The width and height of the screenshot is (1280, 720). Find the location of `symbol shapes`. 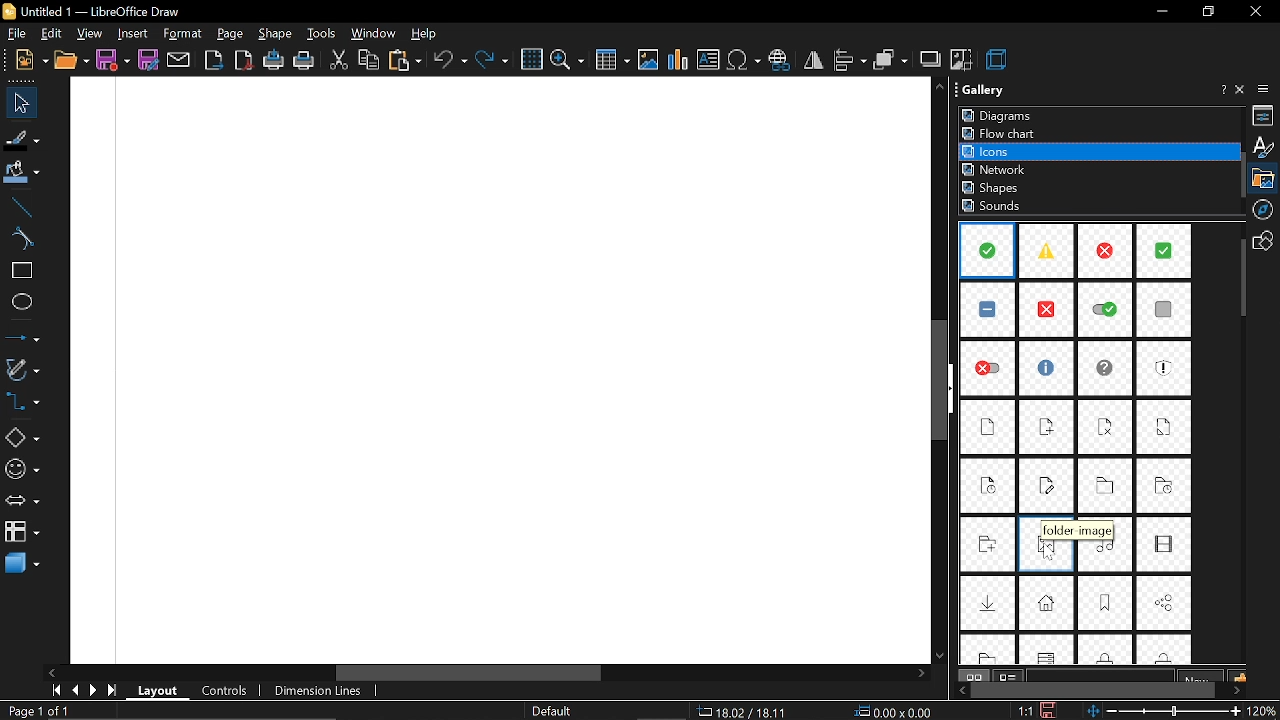

symbol shapes is located at coordinates (22, 471).